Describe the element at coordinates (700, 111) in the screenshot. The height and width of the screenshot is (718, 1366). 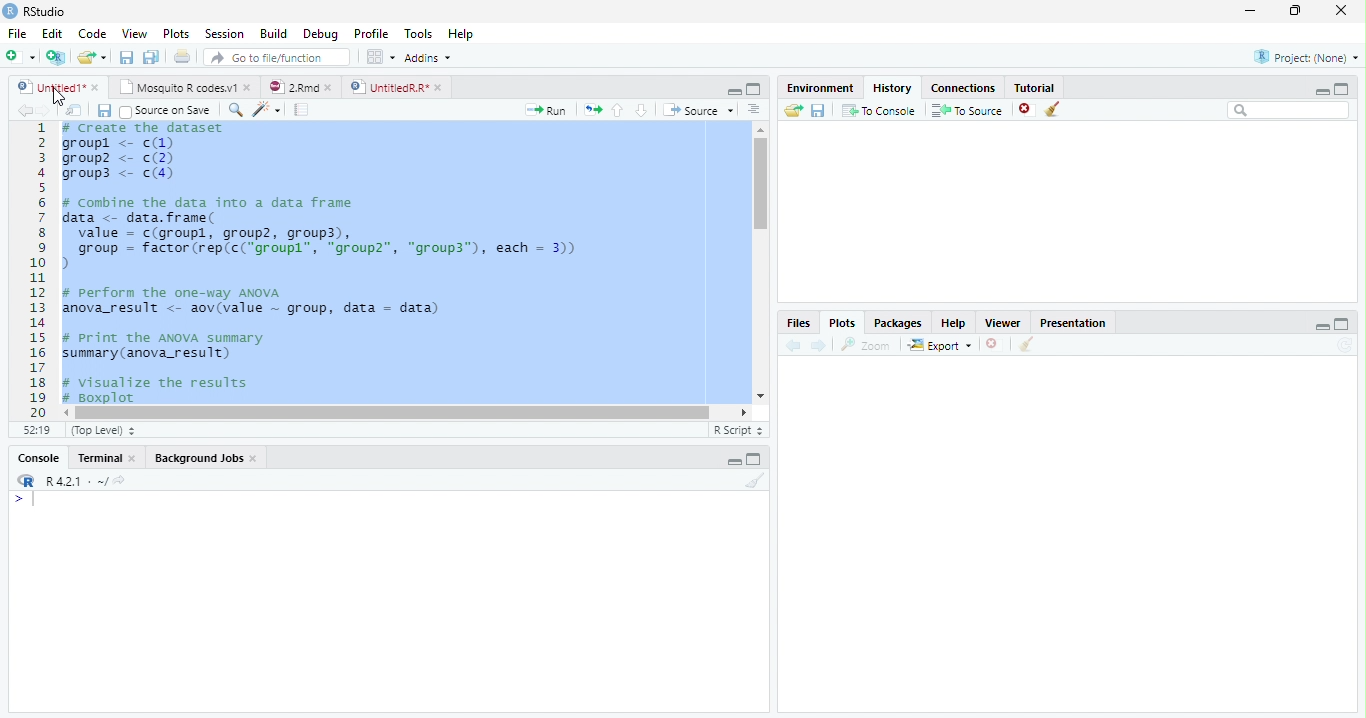
I see `Source` at that location.